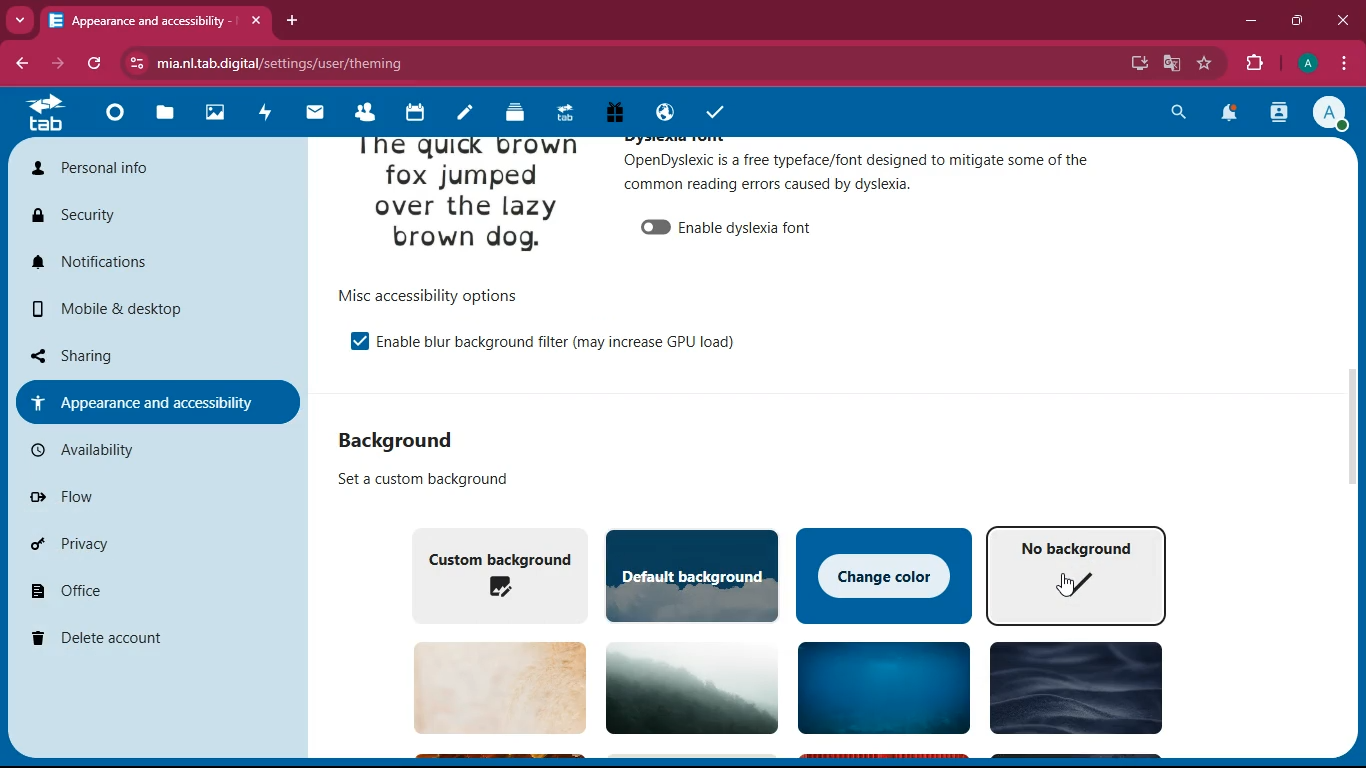 Image resolution: width=1366 pixels, height=768 pixels. I want to click on change color, so click(885, 573).